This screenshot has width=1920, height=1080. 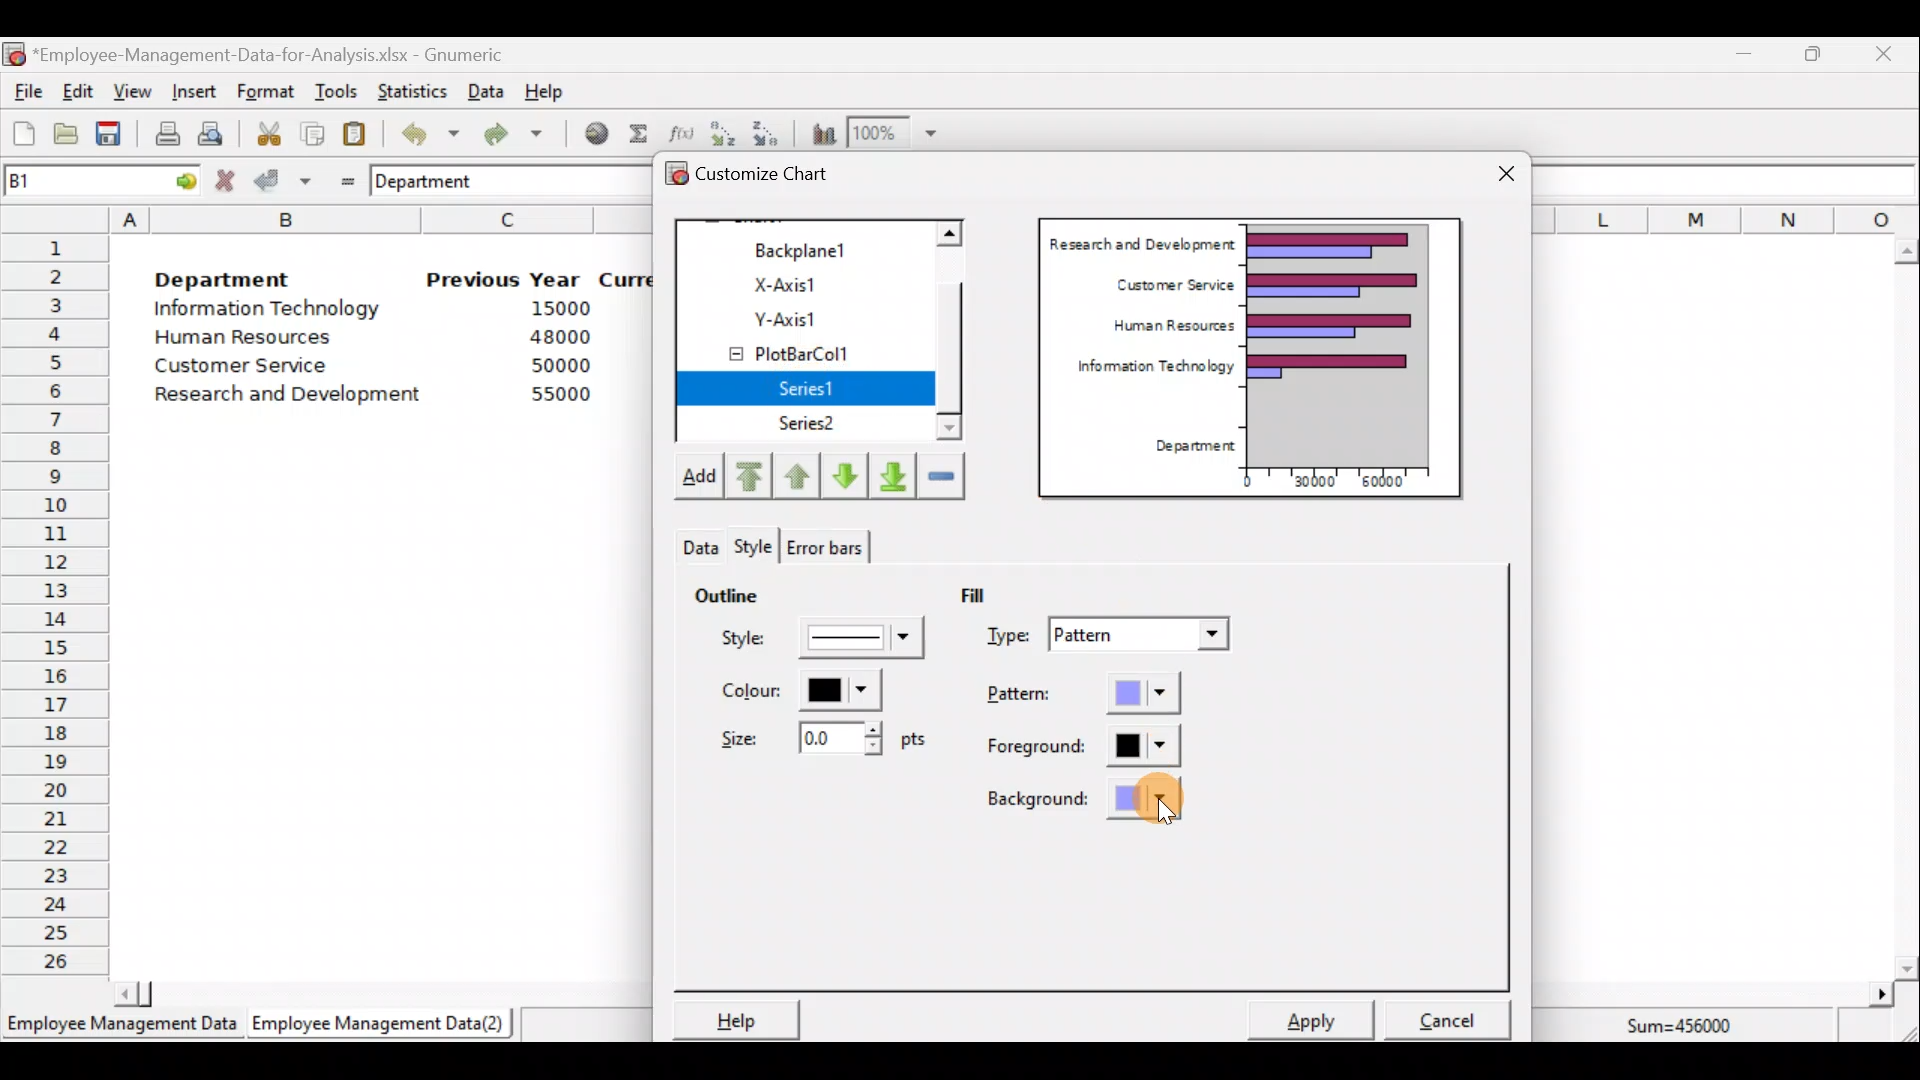 I want to click on Insert, so click(x=192, y=92).